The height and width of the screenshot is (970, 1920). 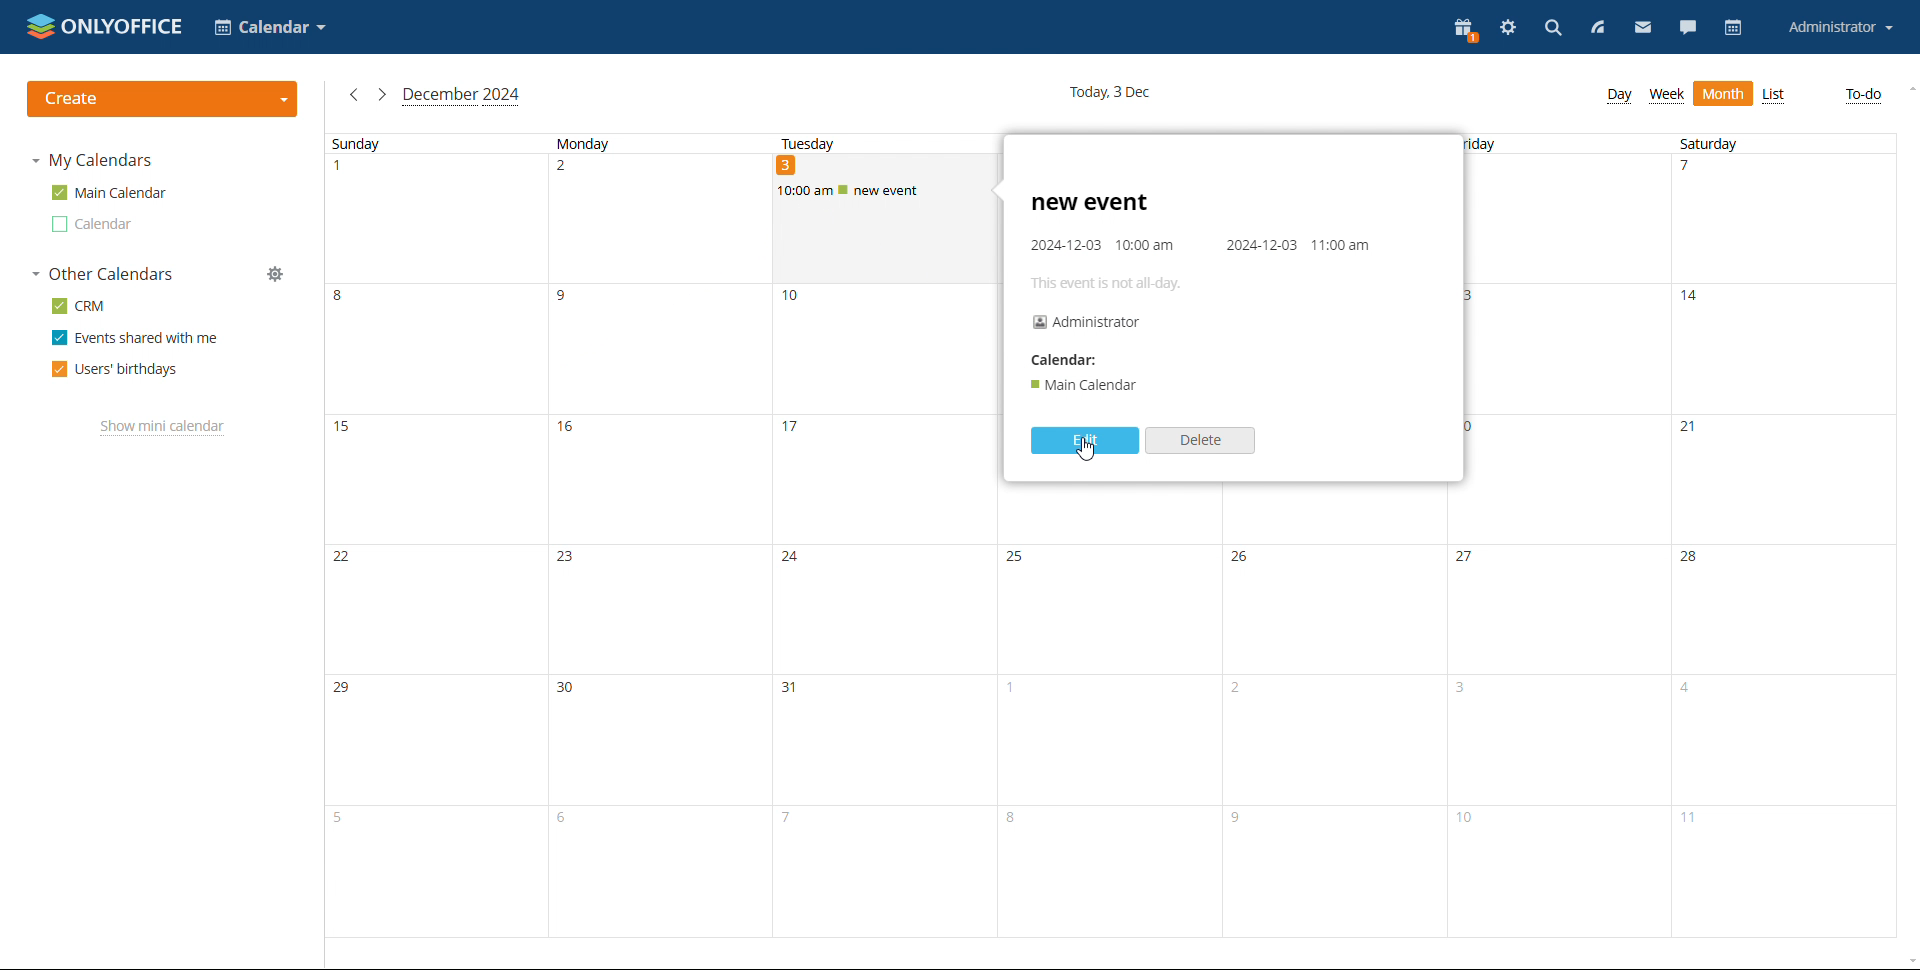 What do you see at coordinates (1688, 27) in the screenshot?
I see `chat` at bounding box center [1688, 27].